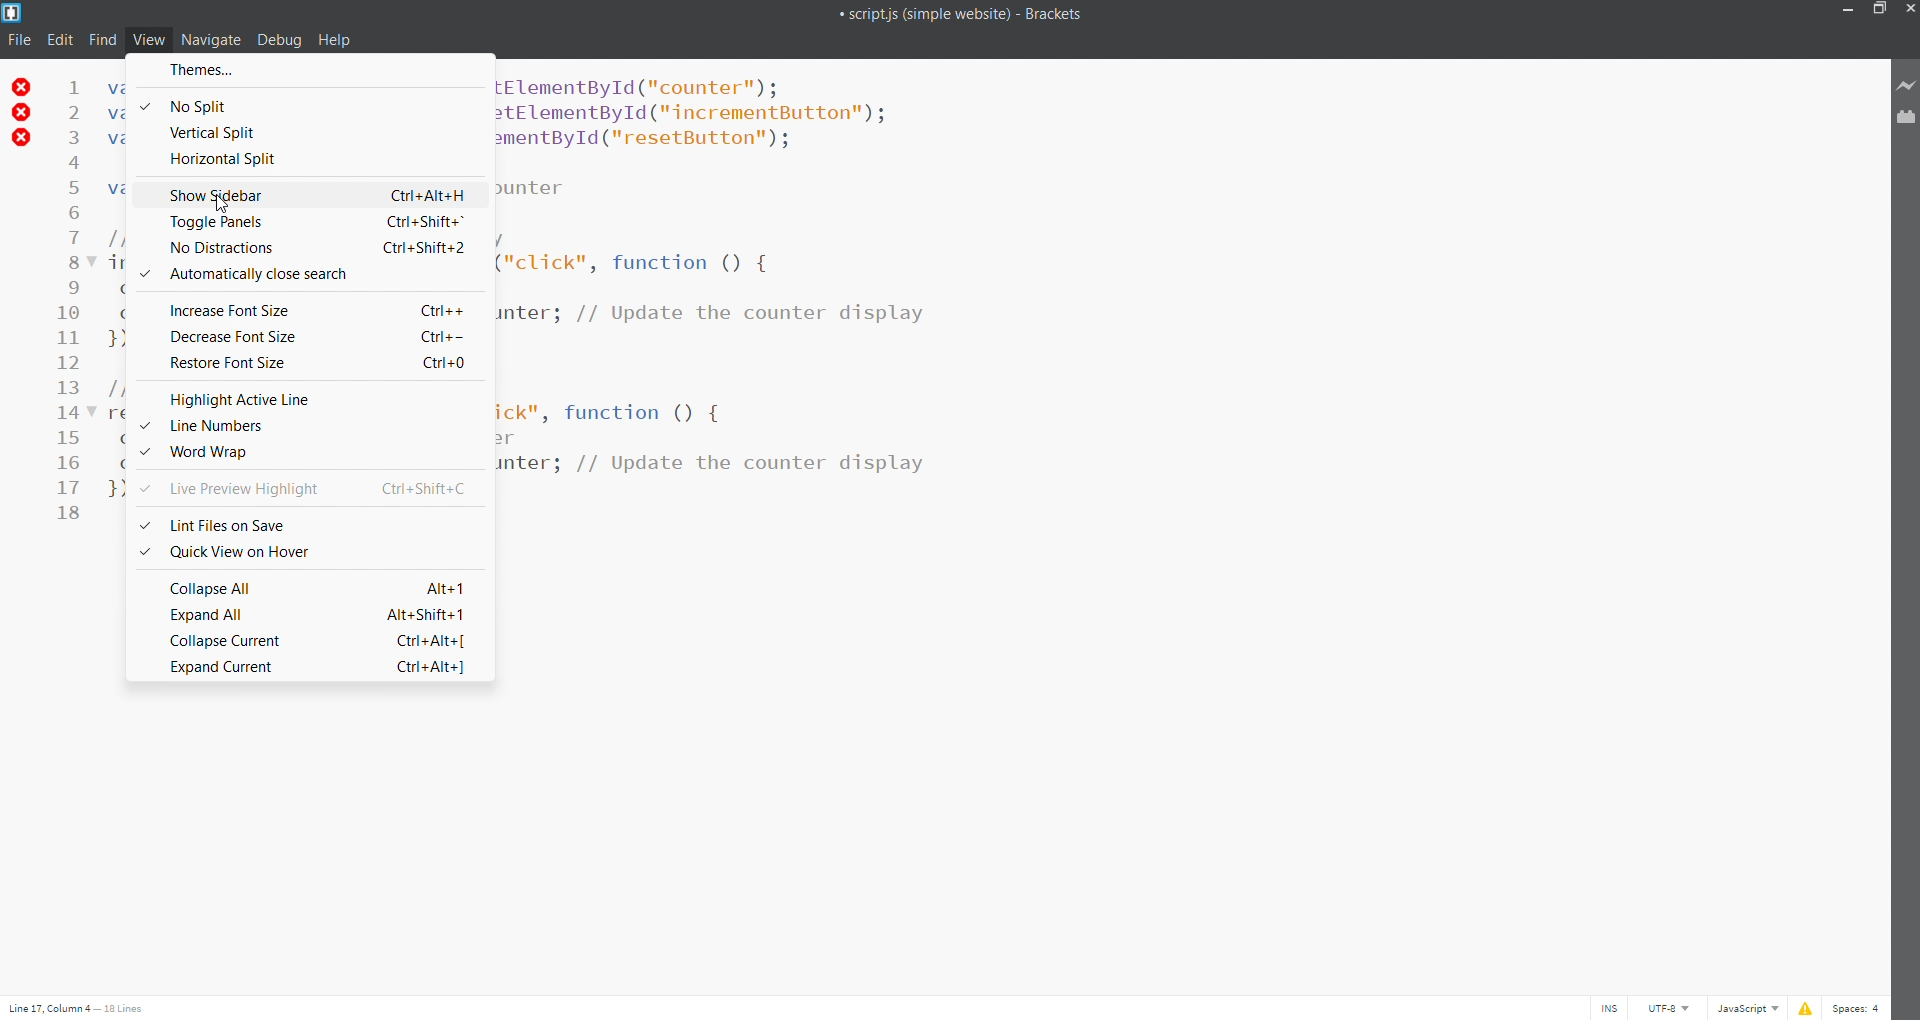 Image resolution: width=1920 pixels, height=1020 pixels. I want to click on file, so click(18, 41).